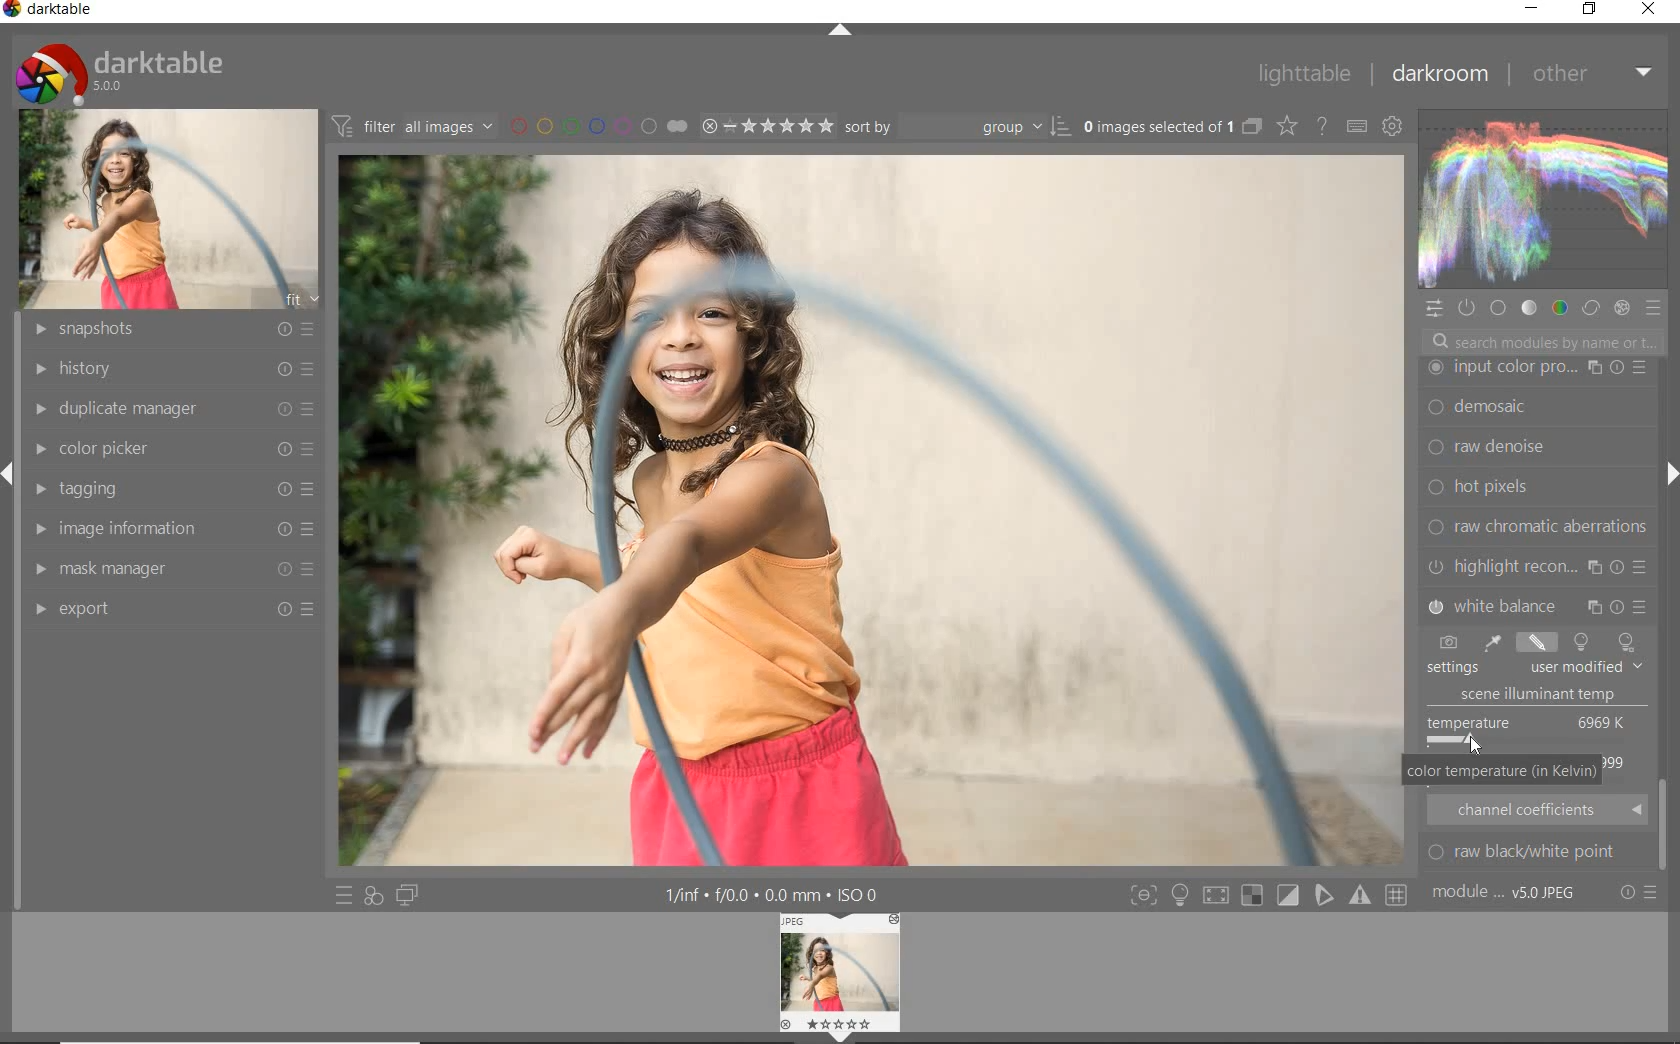 This screenshot has height=1044, width=1680. Describe the element at coordinates (1303, 75) in the screenshot. I see `lighttable` at that location.